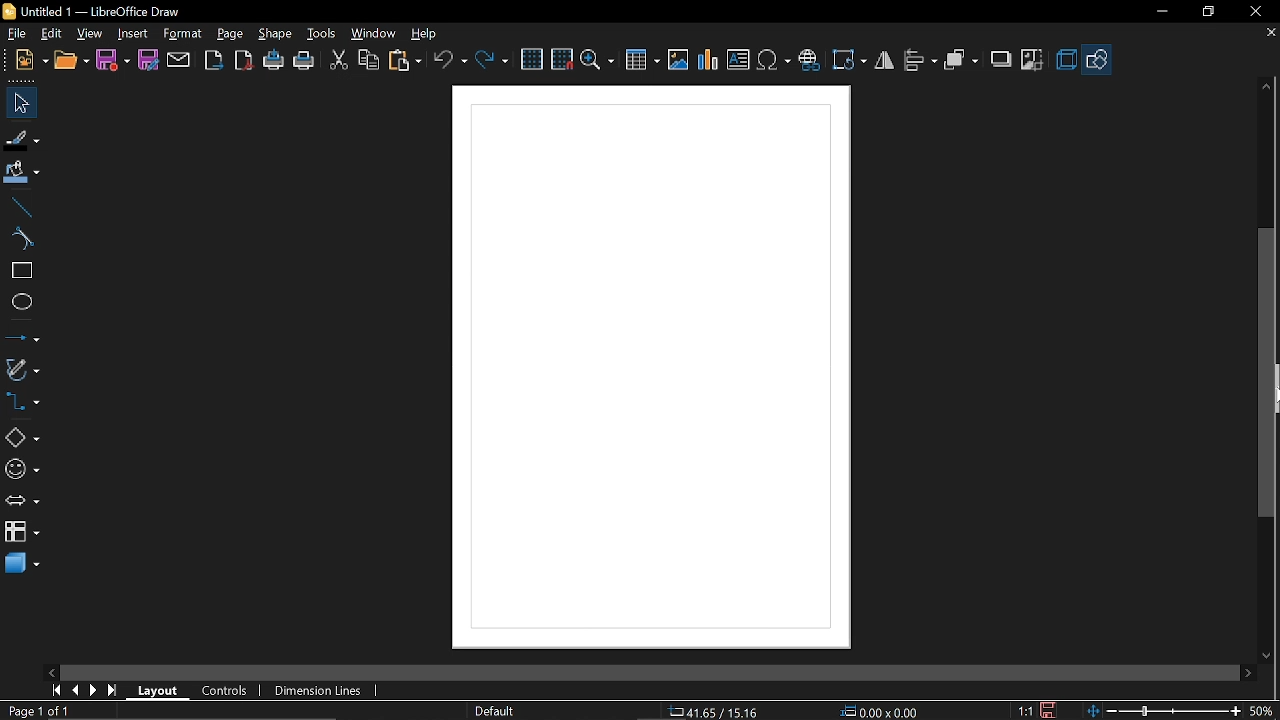 This screenshot has height=720, width=1280. I want to click on flowchart, so click(22, 532).